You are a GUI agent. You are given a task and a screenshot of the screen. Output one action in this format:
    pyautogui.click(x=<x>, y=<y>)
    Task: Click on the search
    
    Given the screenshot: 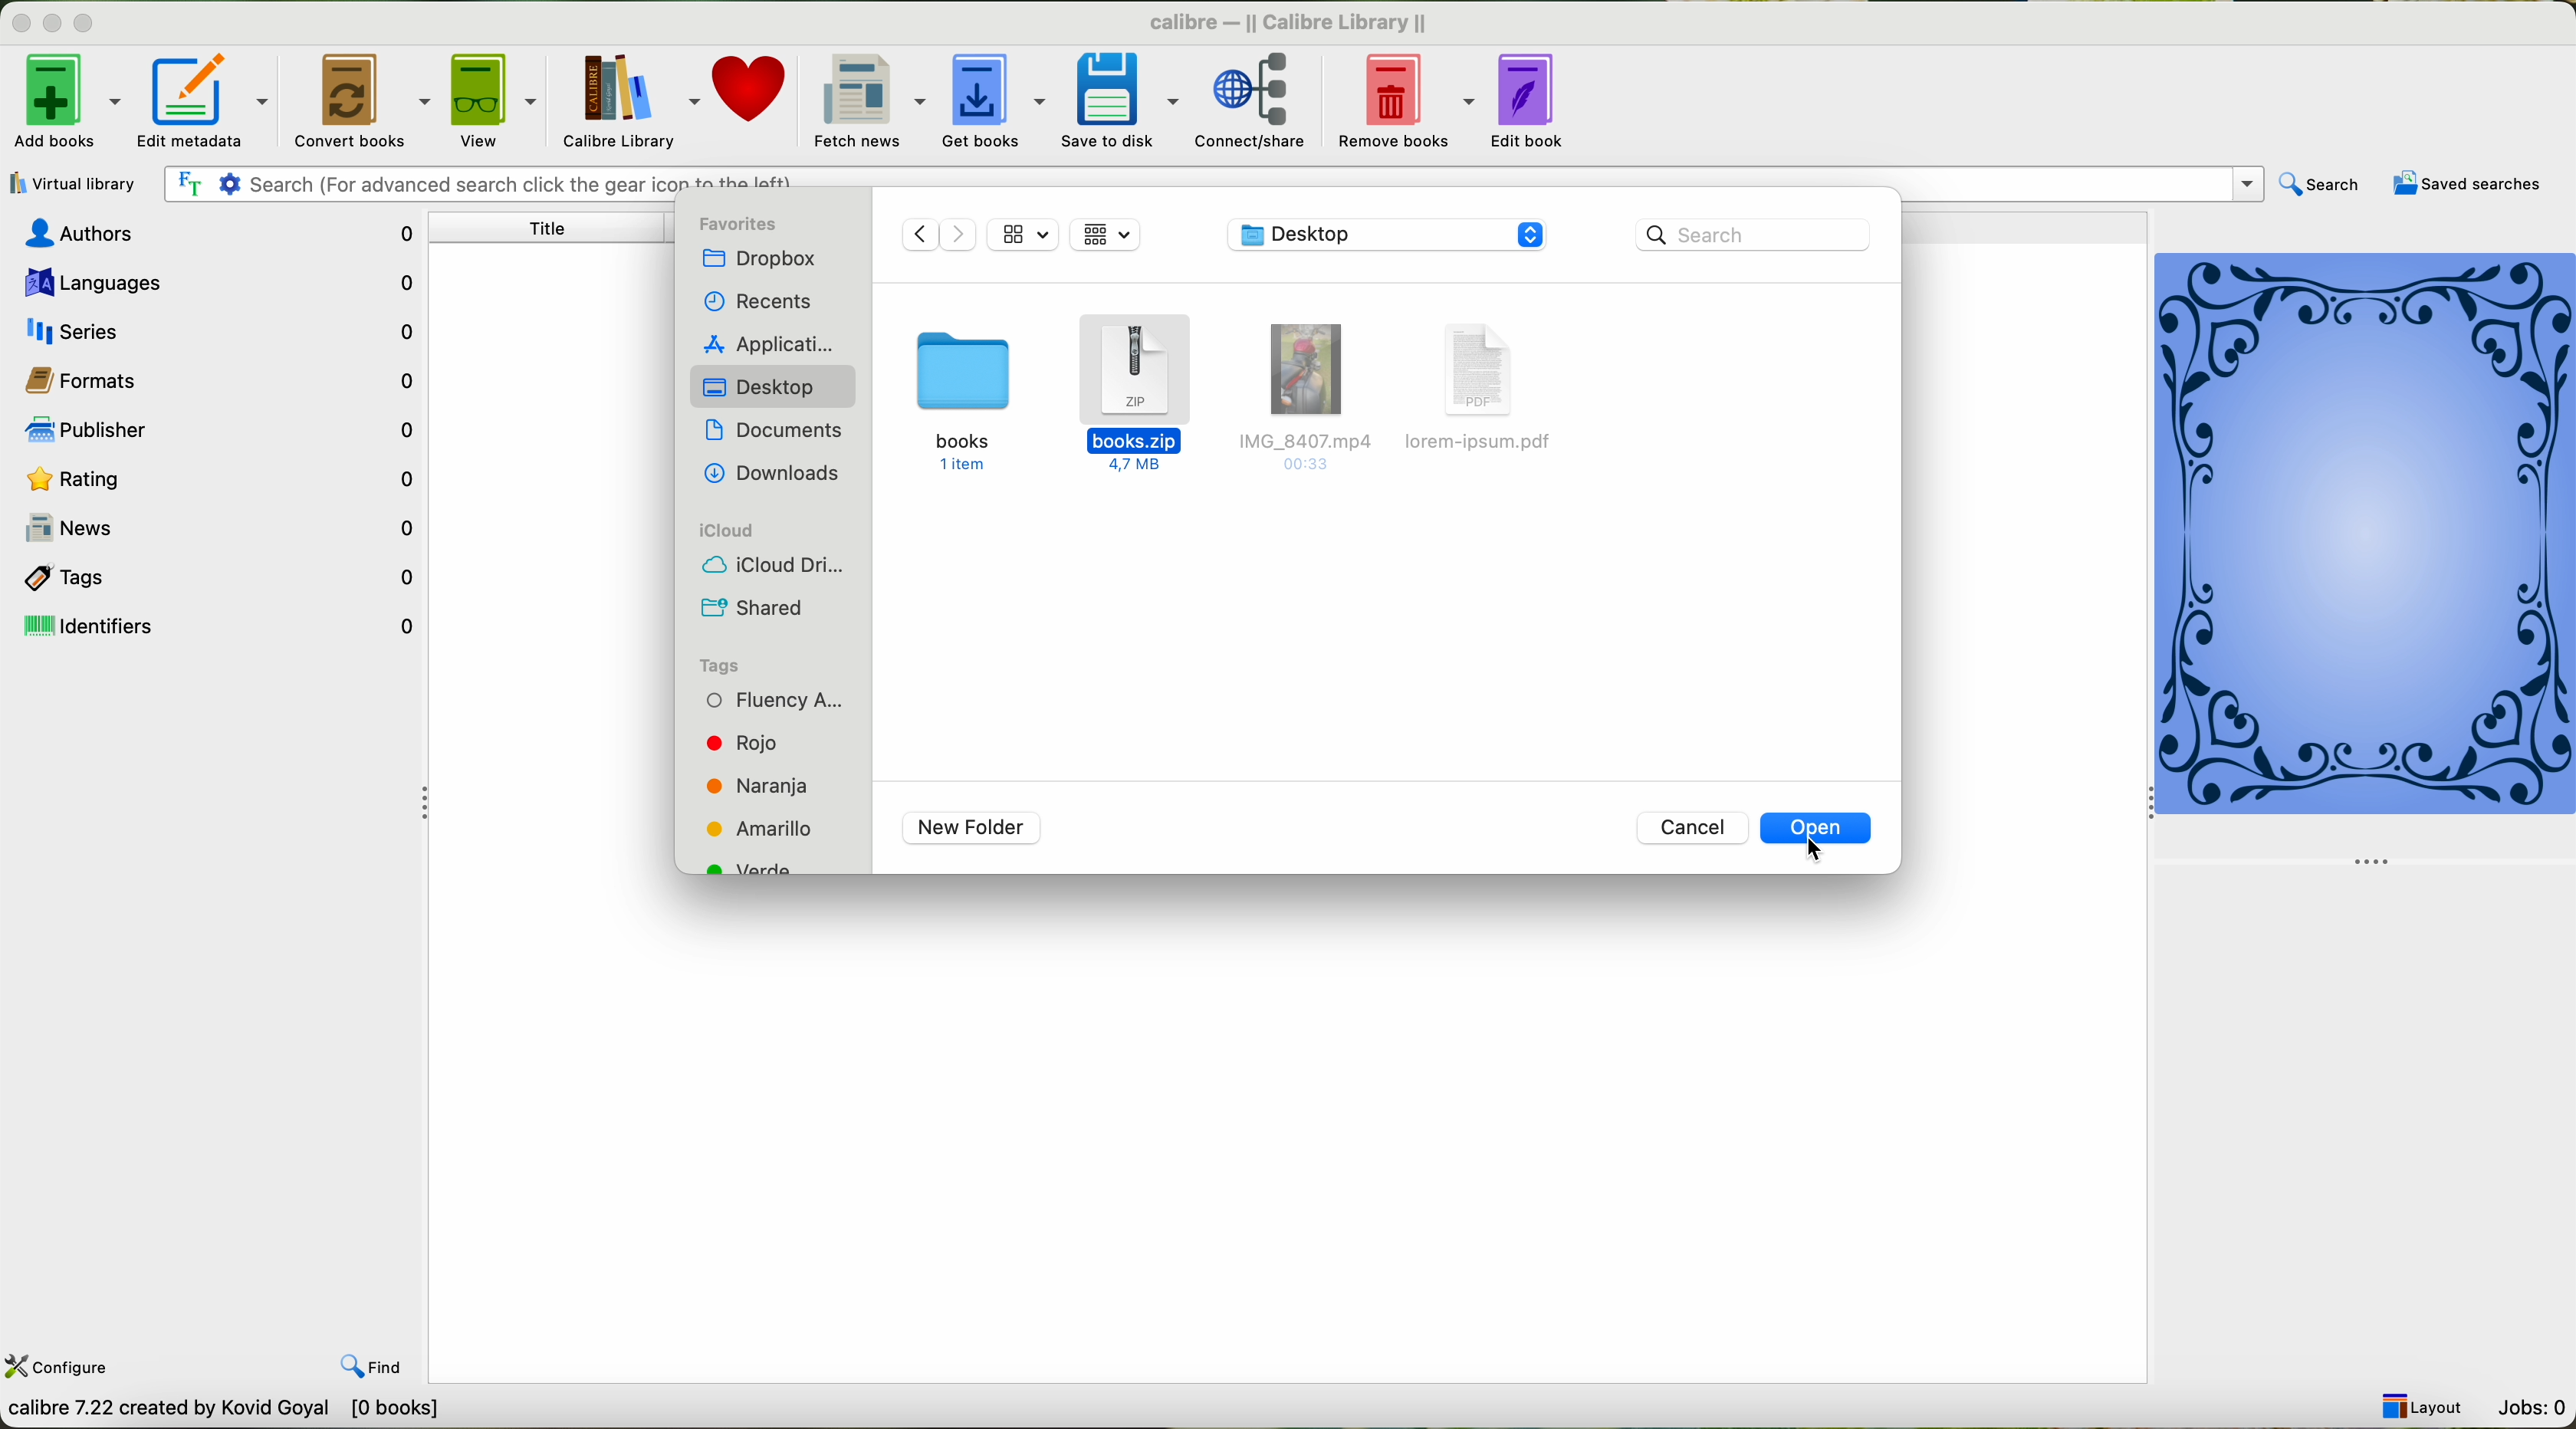 What is the action you would take?
    pyautogui.click(x=2323, y=183)
    